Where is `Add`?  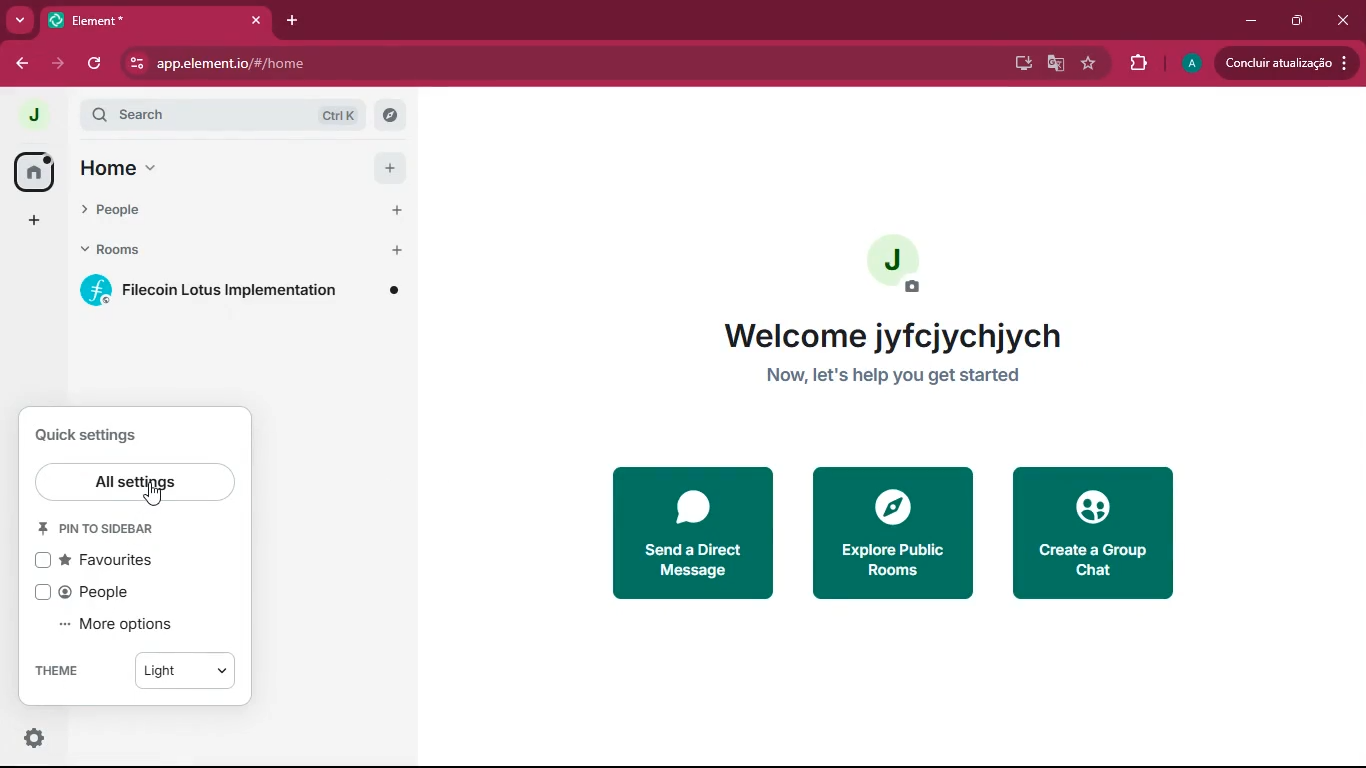
Add is located at coordinates (386, 165).